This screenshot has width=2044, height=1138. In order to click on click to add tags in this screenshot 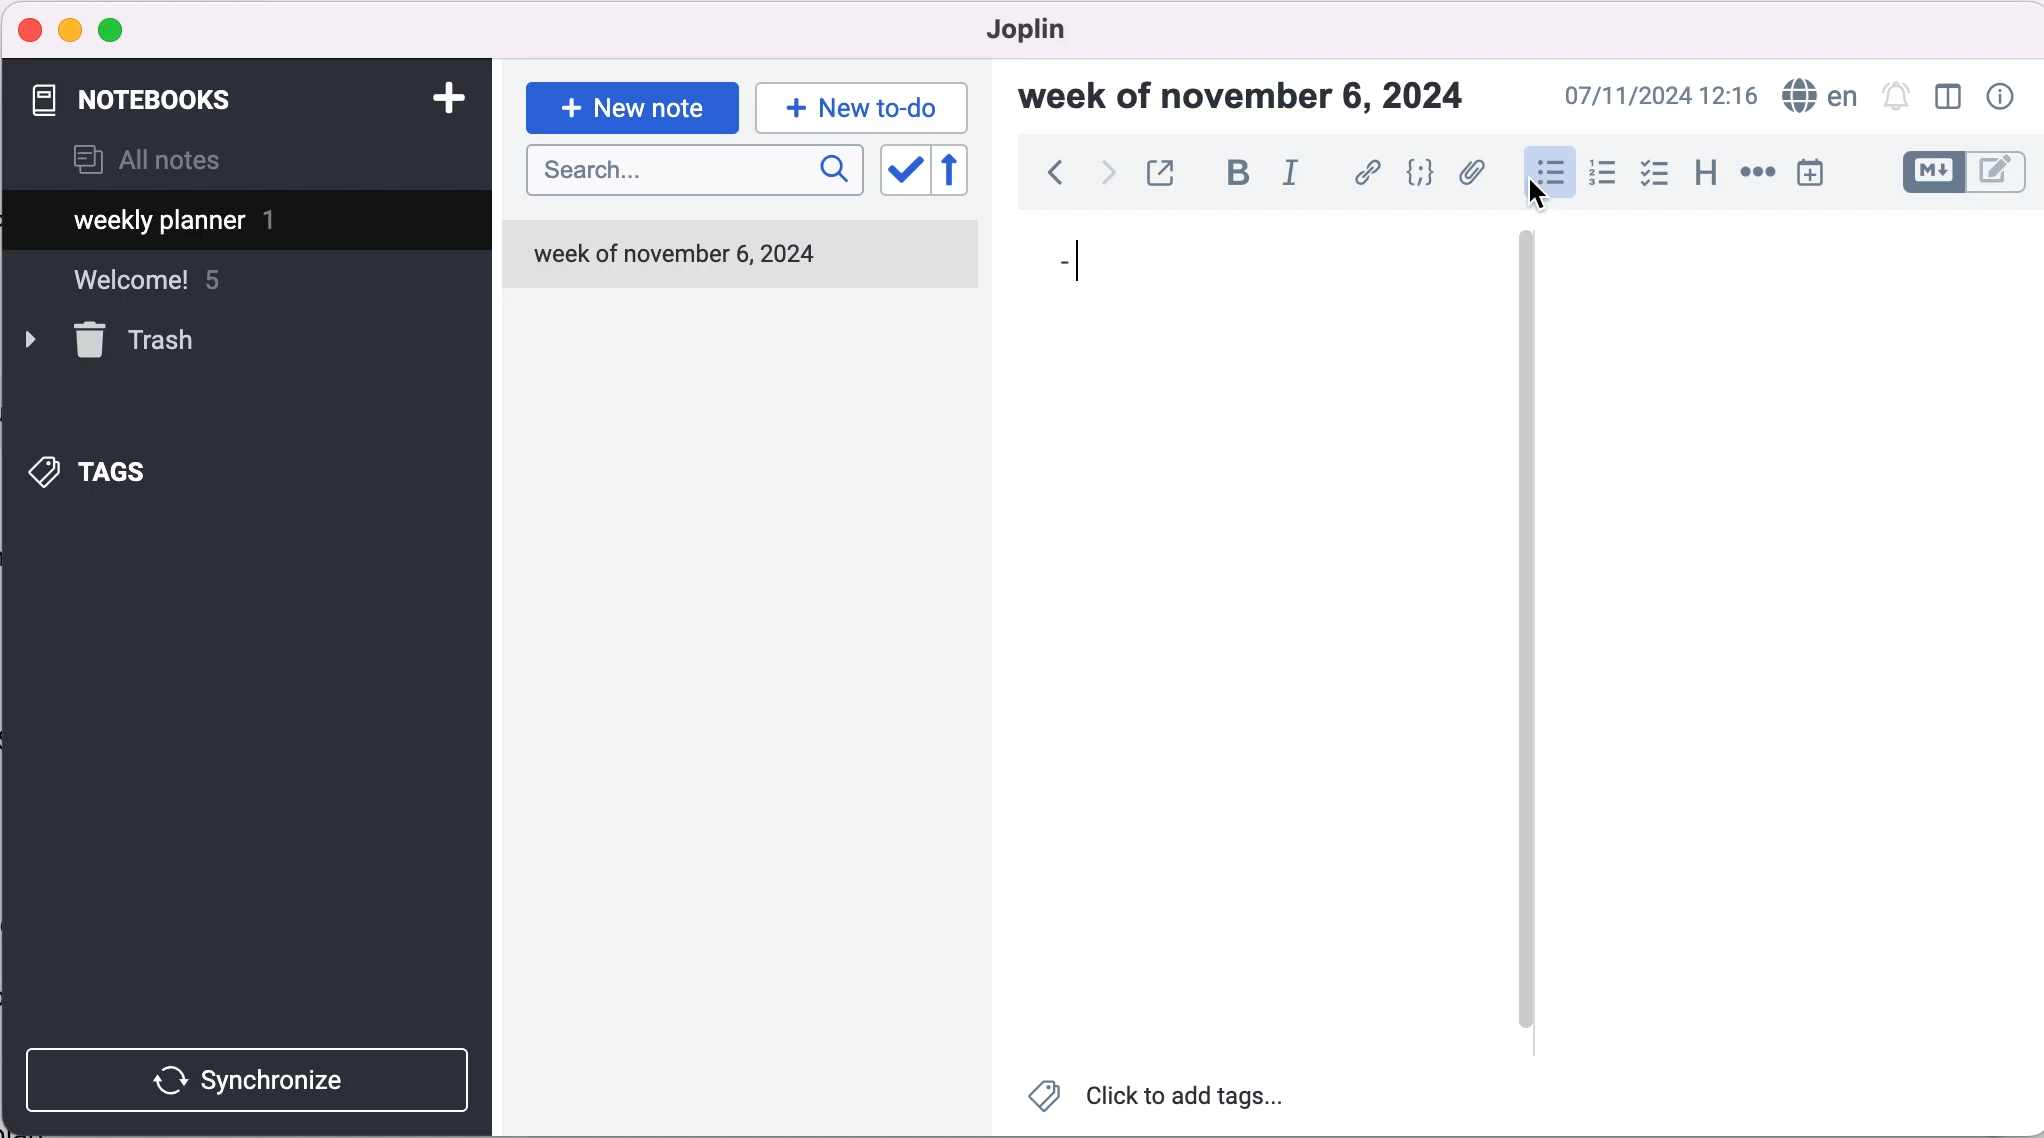, I will do `click(1171, 1100)`.